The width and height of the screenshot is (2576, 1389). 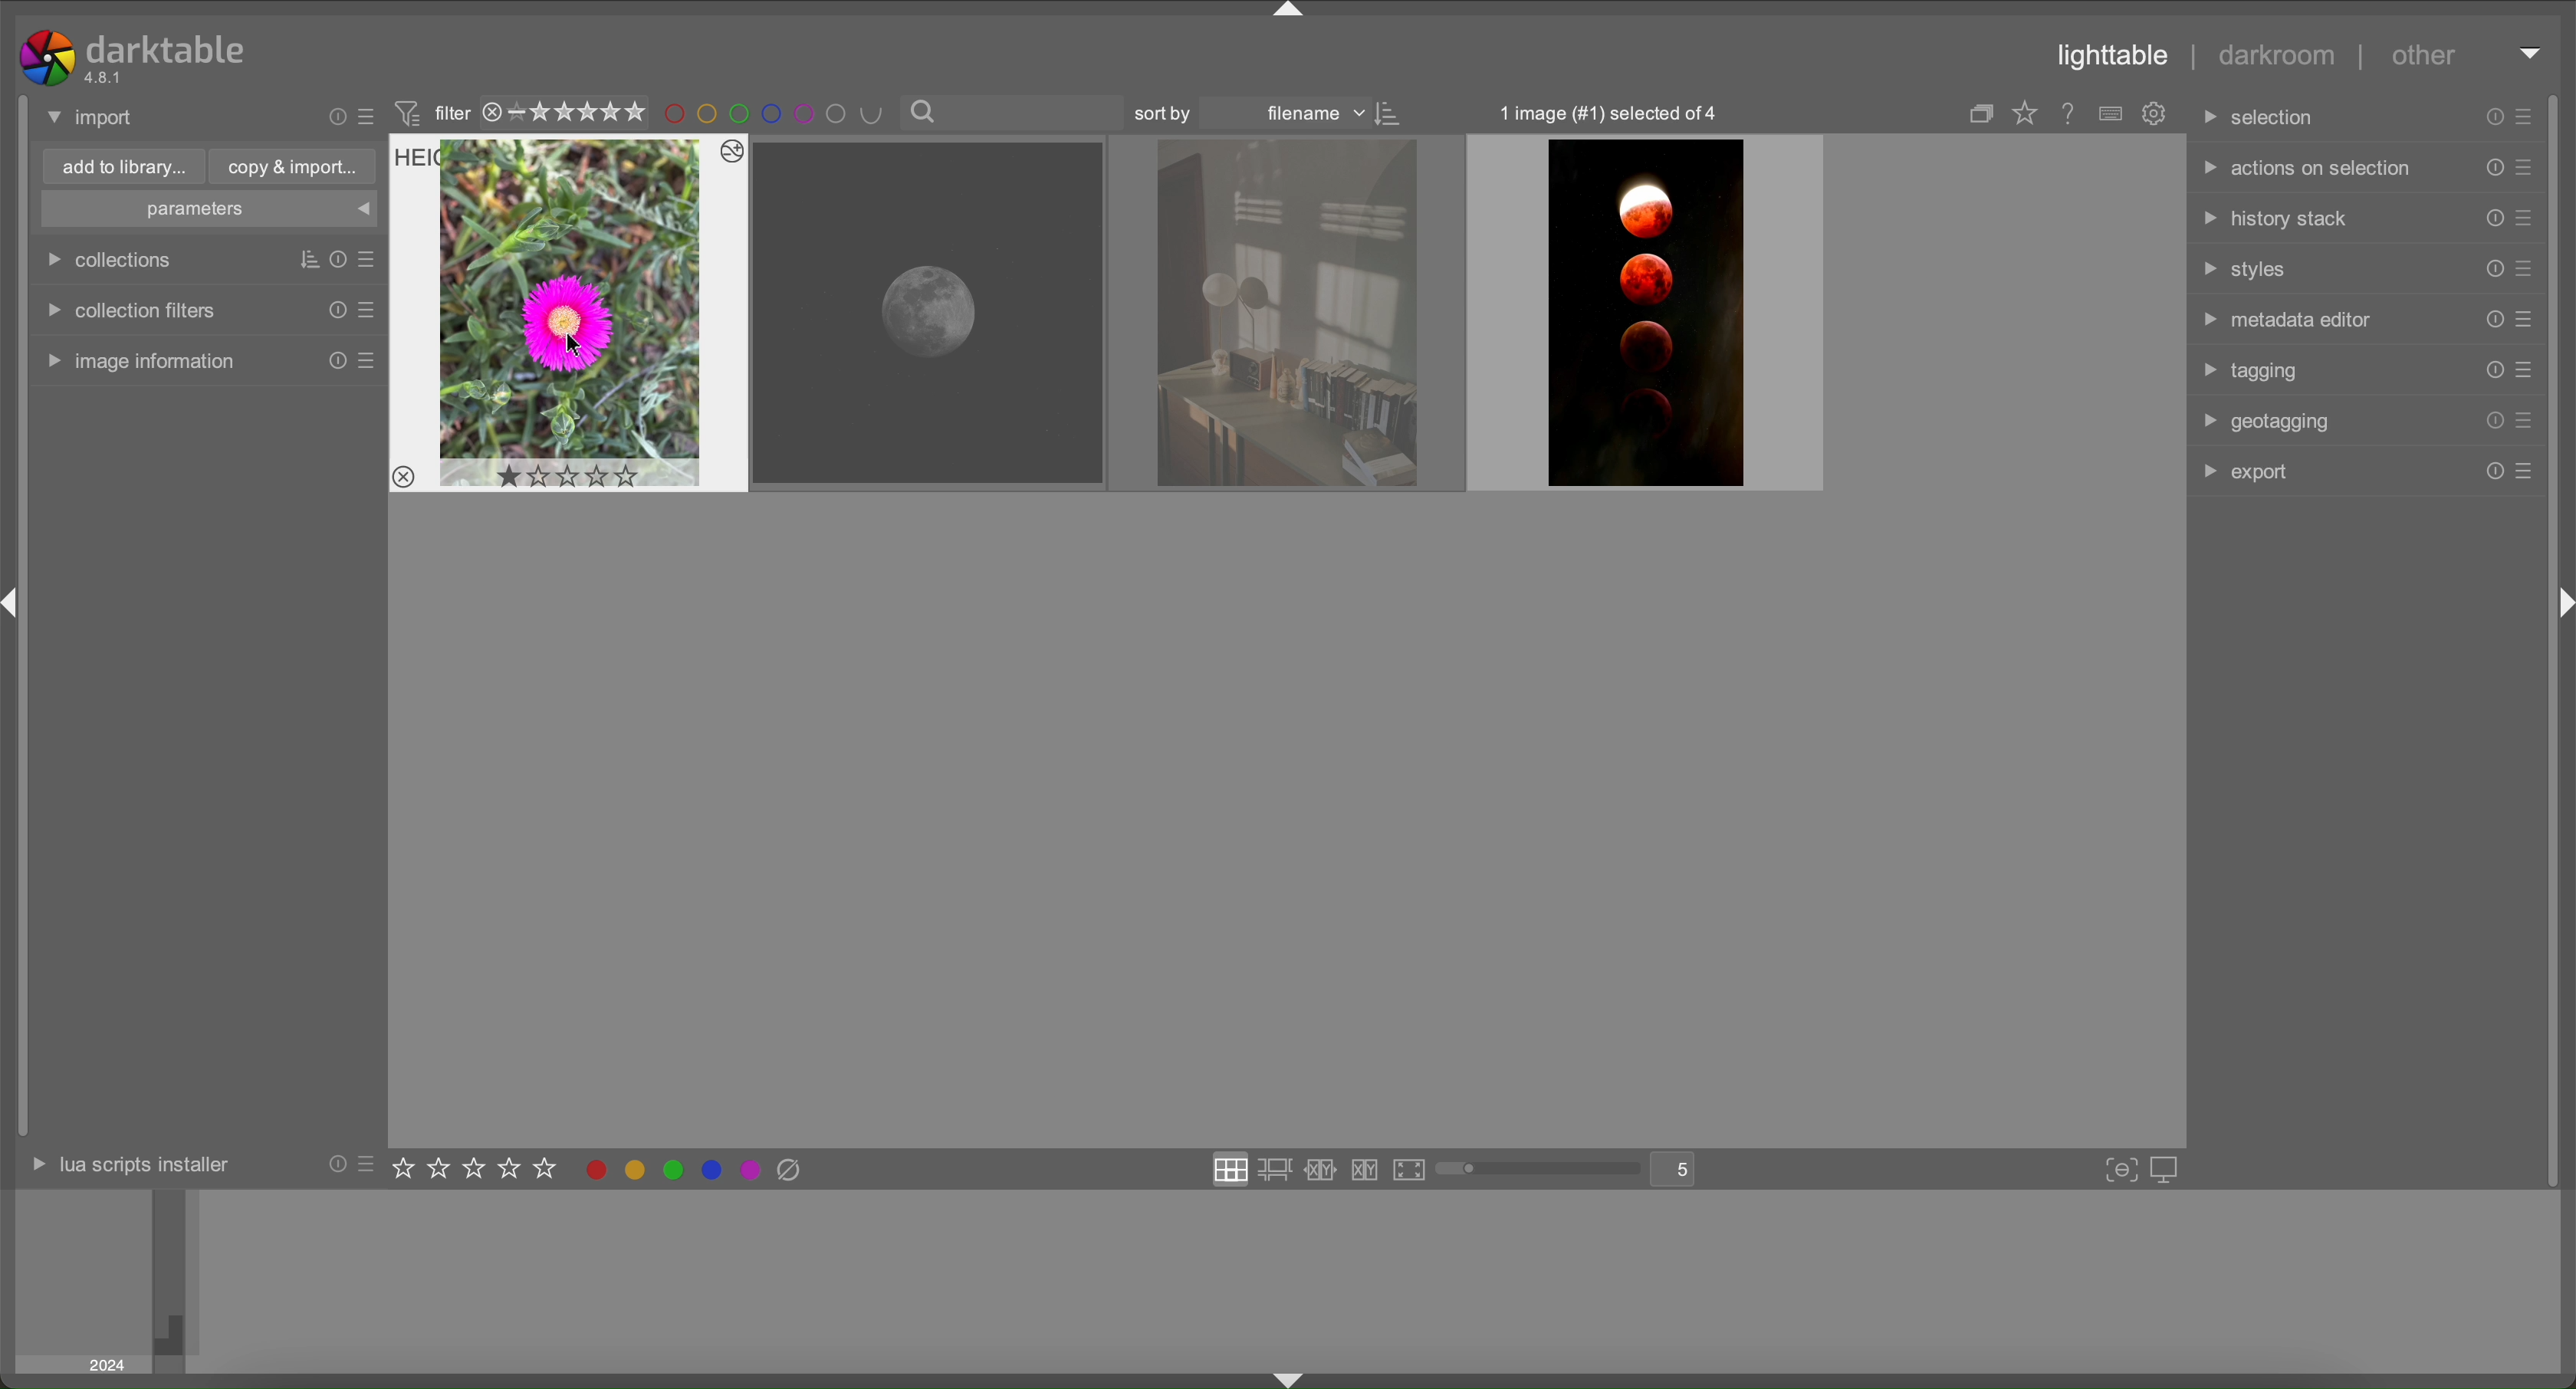 What do you see at coordinates (1296, 1379) in the screenshot?
I see `arrow` at bounding box center [1296, 1379].